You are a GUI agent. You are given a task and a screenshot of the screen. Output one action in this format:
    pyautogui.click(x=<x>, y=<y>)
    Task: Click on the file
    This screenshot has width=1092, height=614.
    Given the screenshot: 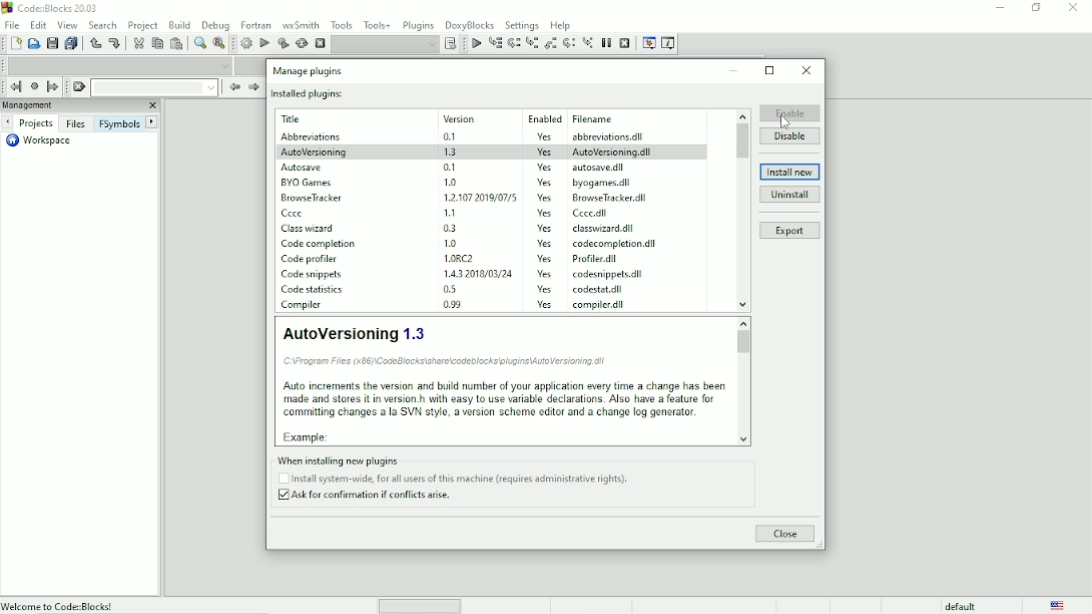 What is the action you would take?
    pyautogui.click(x=603, y=183)
    